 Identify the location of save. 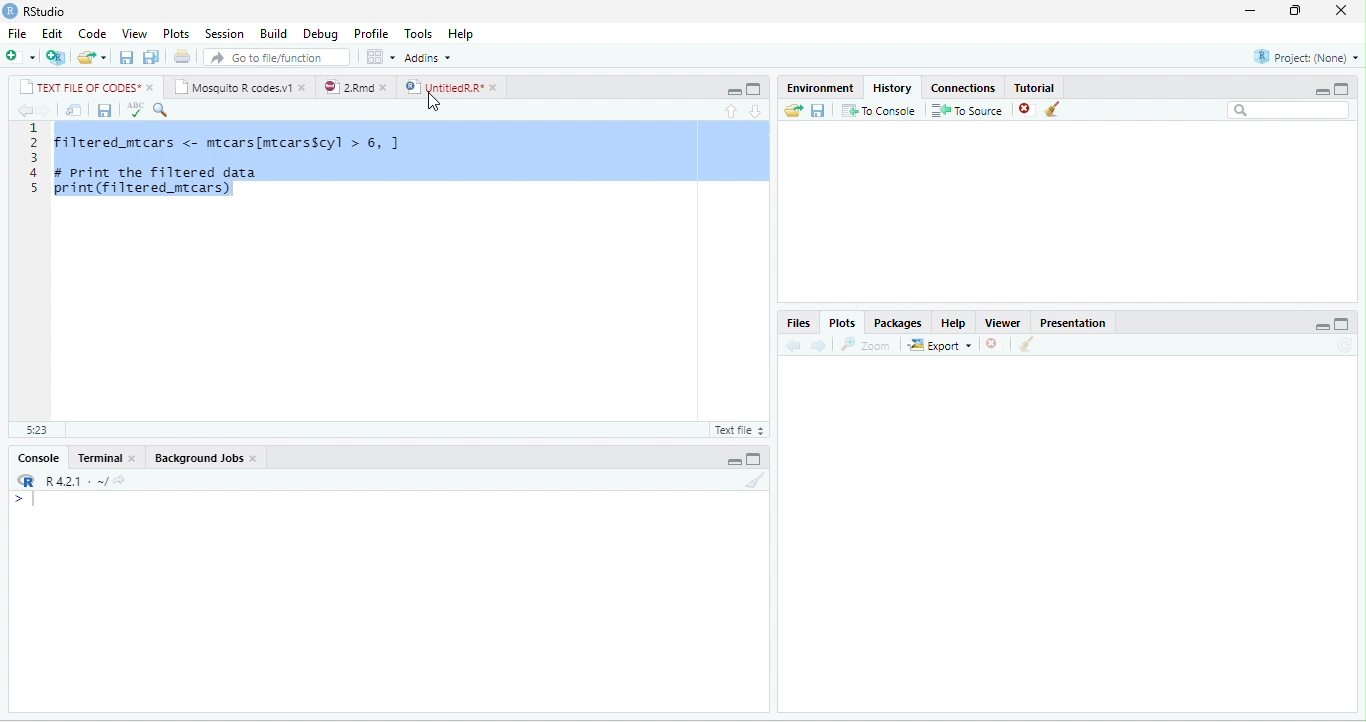
(817, 111).